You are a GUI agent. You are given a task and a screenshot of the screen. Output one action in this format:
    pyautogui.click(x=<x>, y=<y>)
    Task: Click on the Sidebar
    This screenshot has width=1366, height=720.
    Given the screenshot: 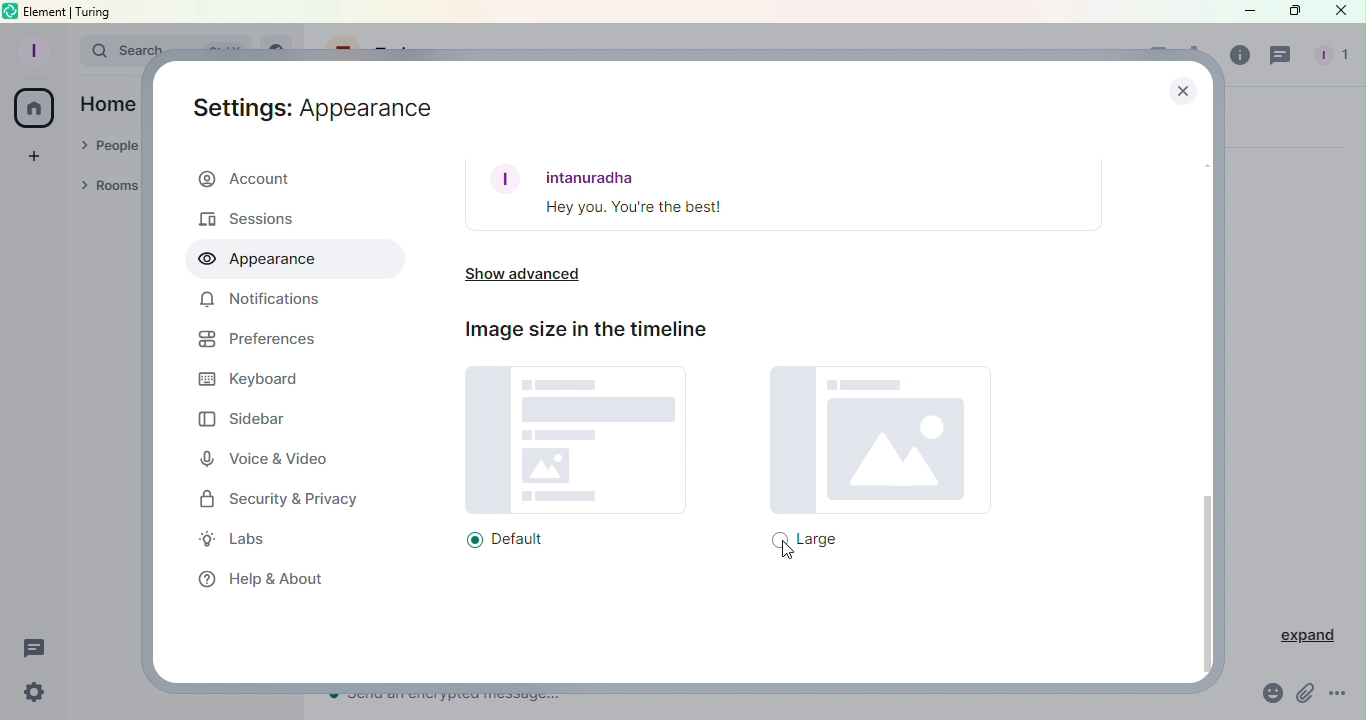 What is the action you would take?
    pyautogui.click(x=242, y=418)
    